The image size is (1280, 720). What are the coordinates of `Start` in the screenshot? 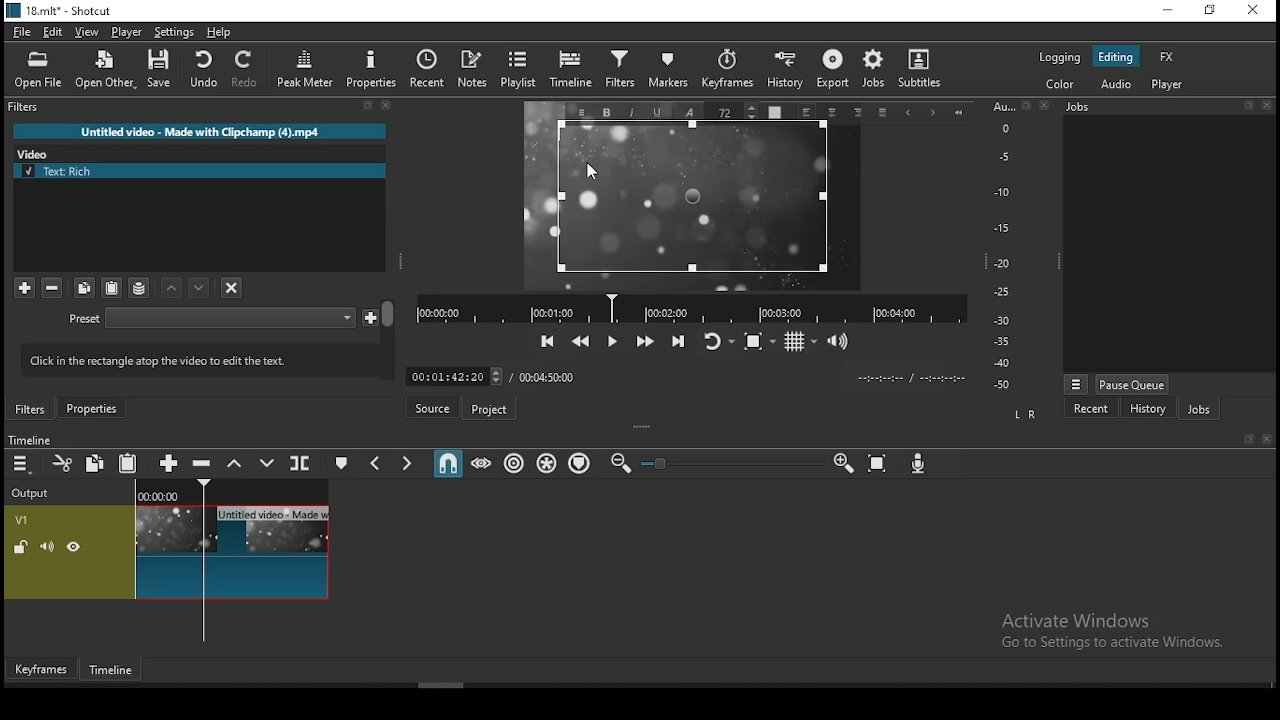 It's located at (959, 113).